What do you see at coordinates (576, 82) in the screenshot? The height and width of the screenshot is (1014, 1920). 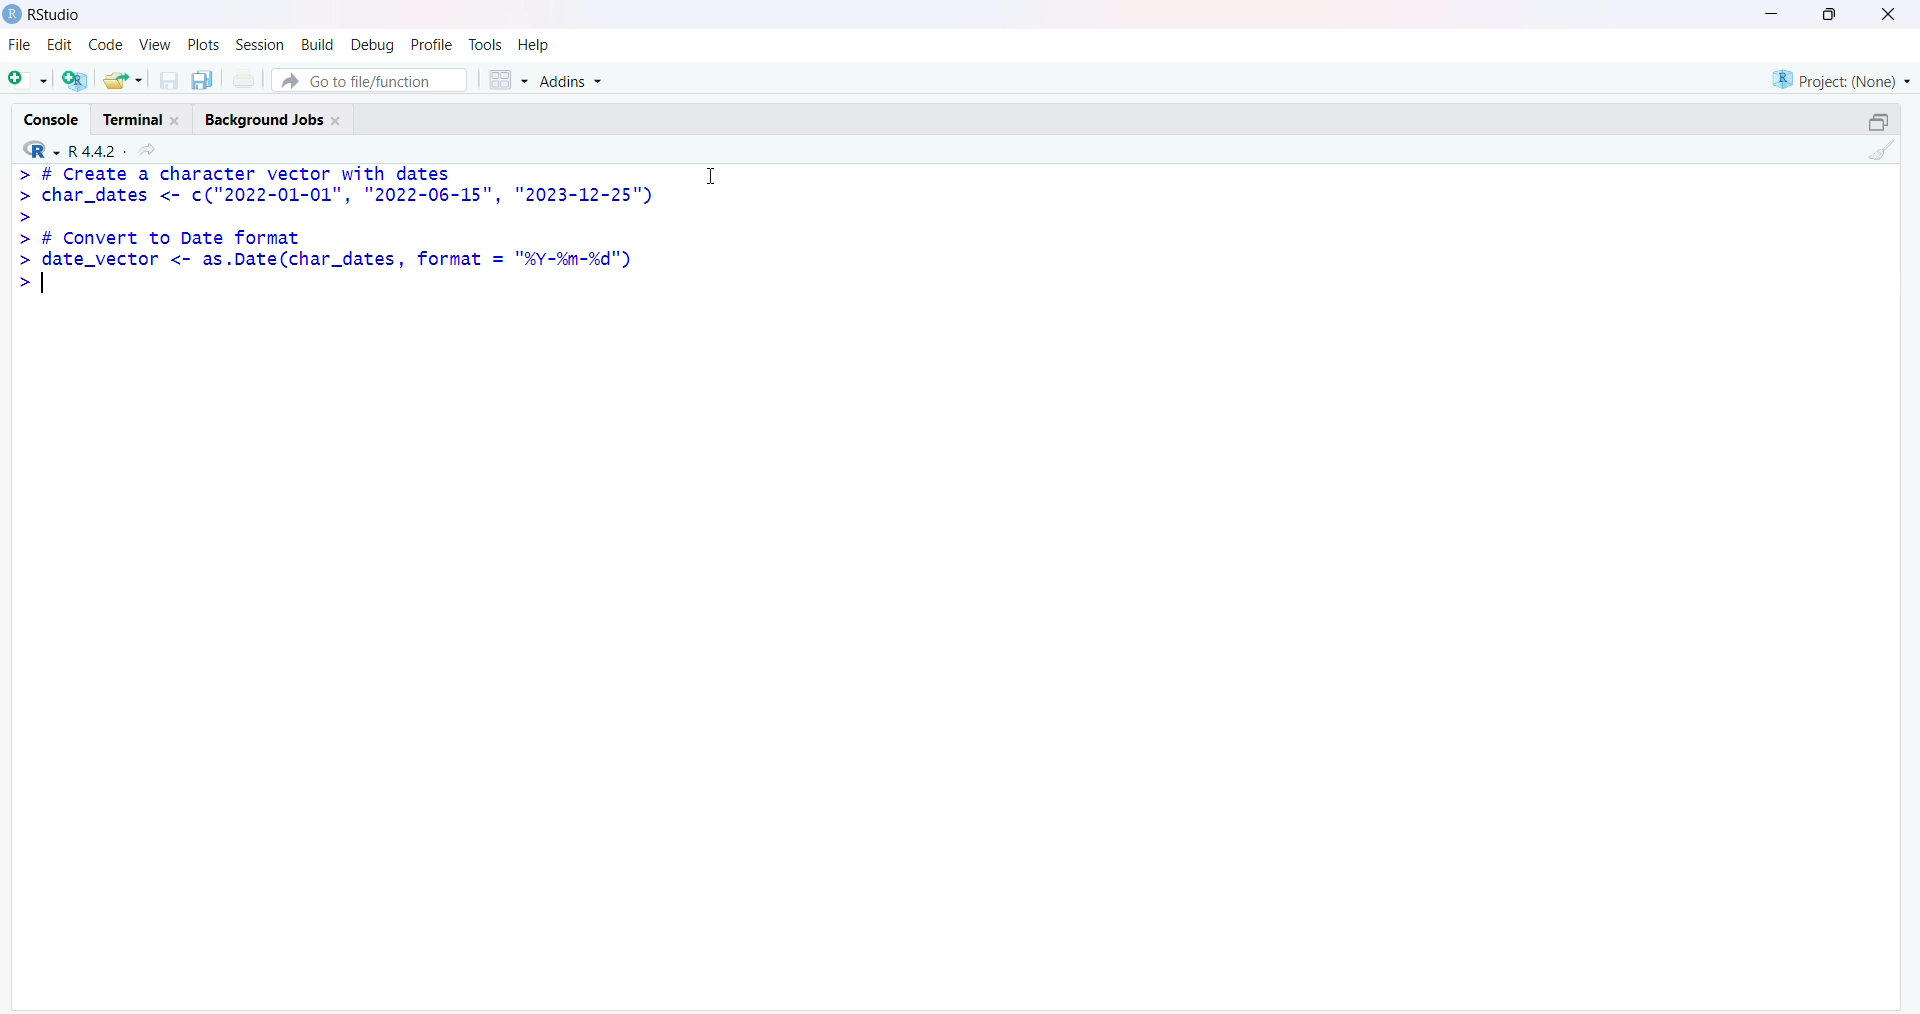 I see `Addins` at bounding box center [576, 82].